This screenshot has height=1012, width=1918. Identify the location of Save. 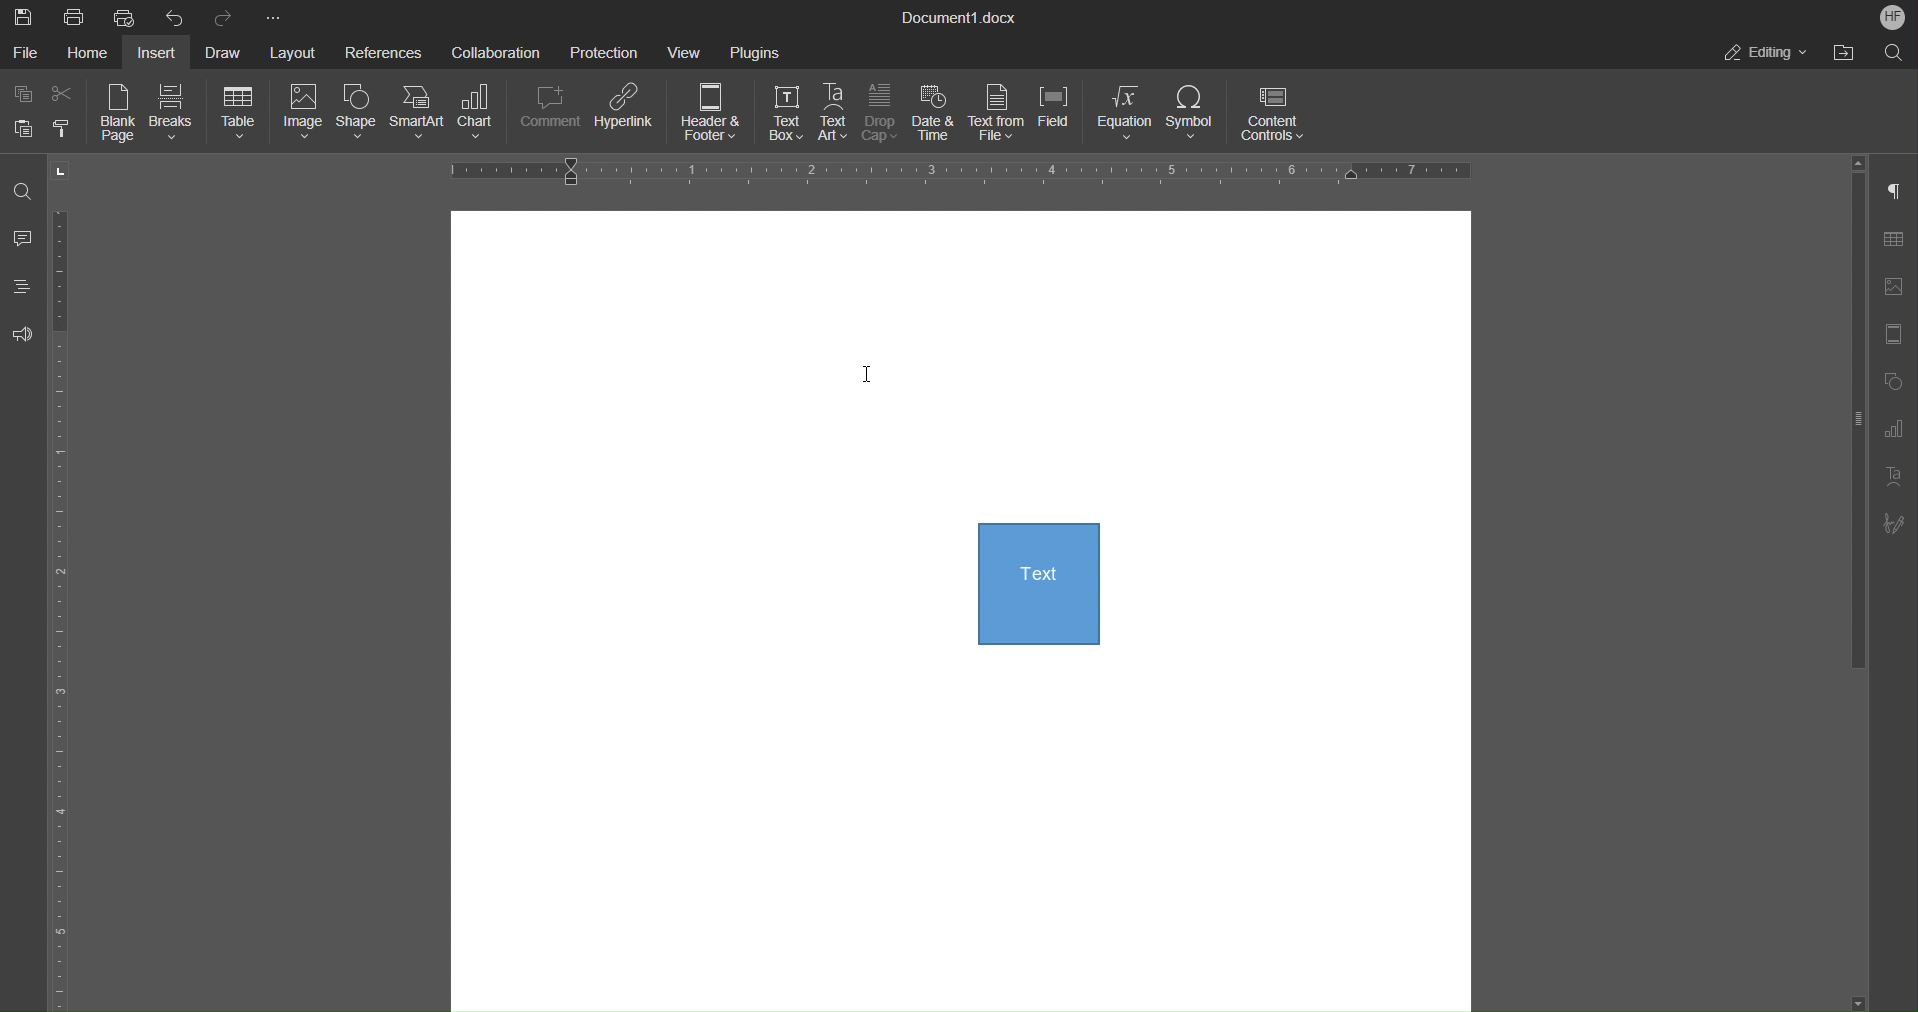
(20, 15).